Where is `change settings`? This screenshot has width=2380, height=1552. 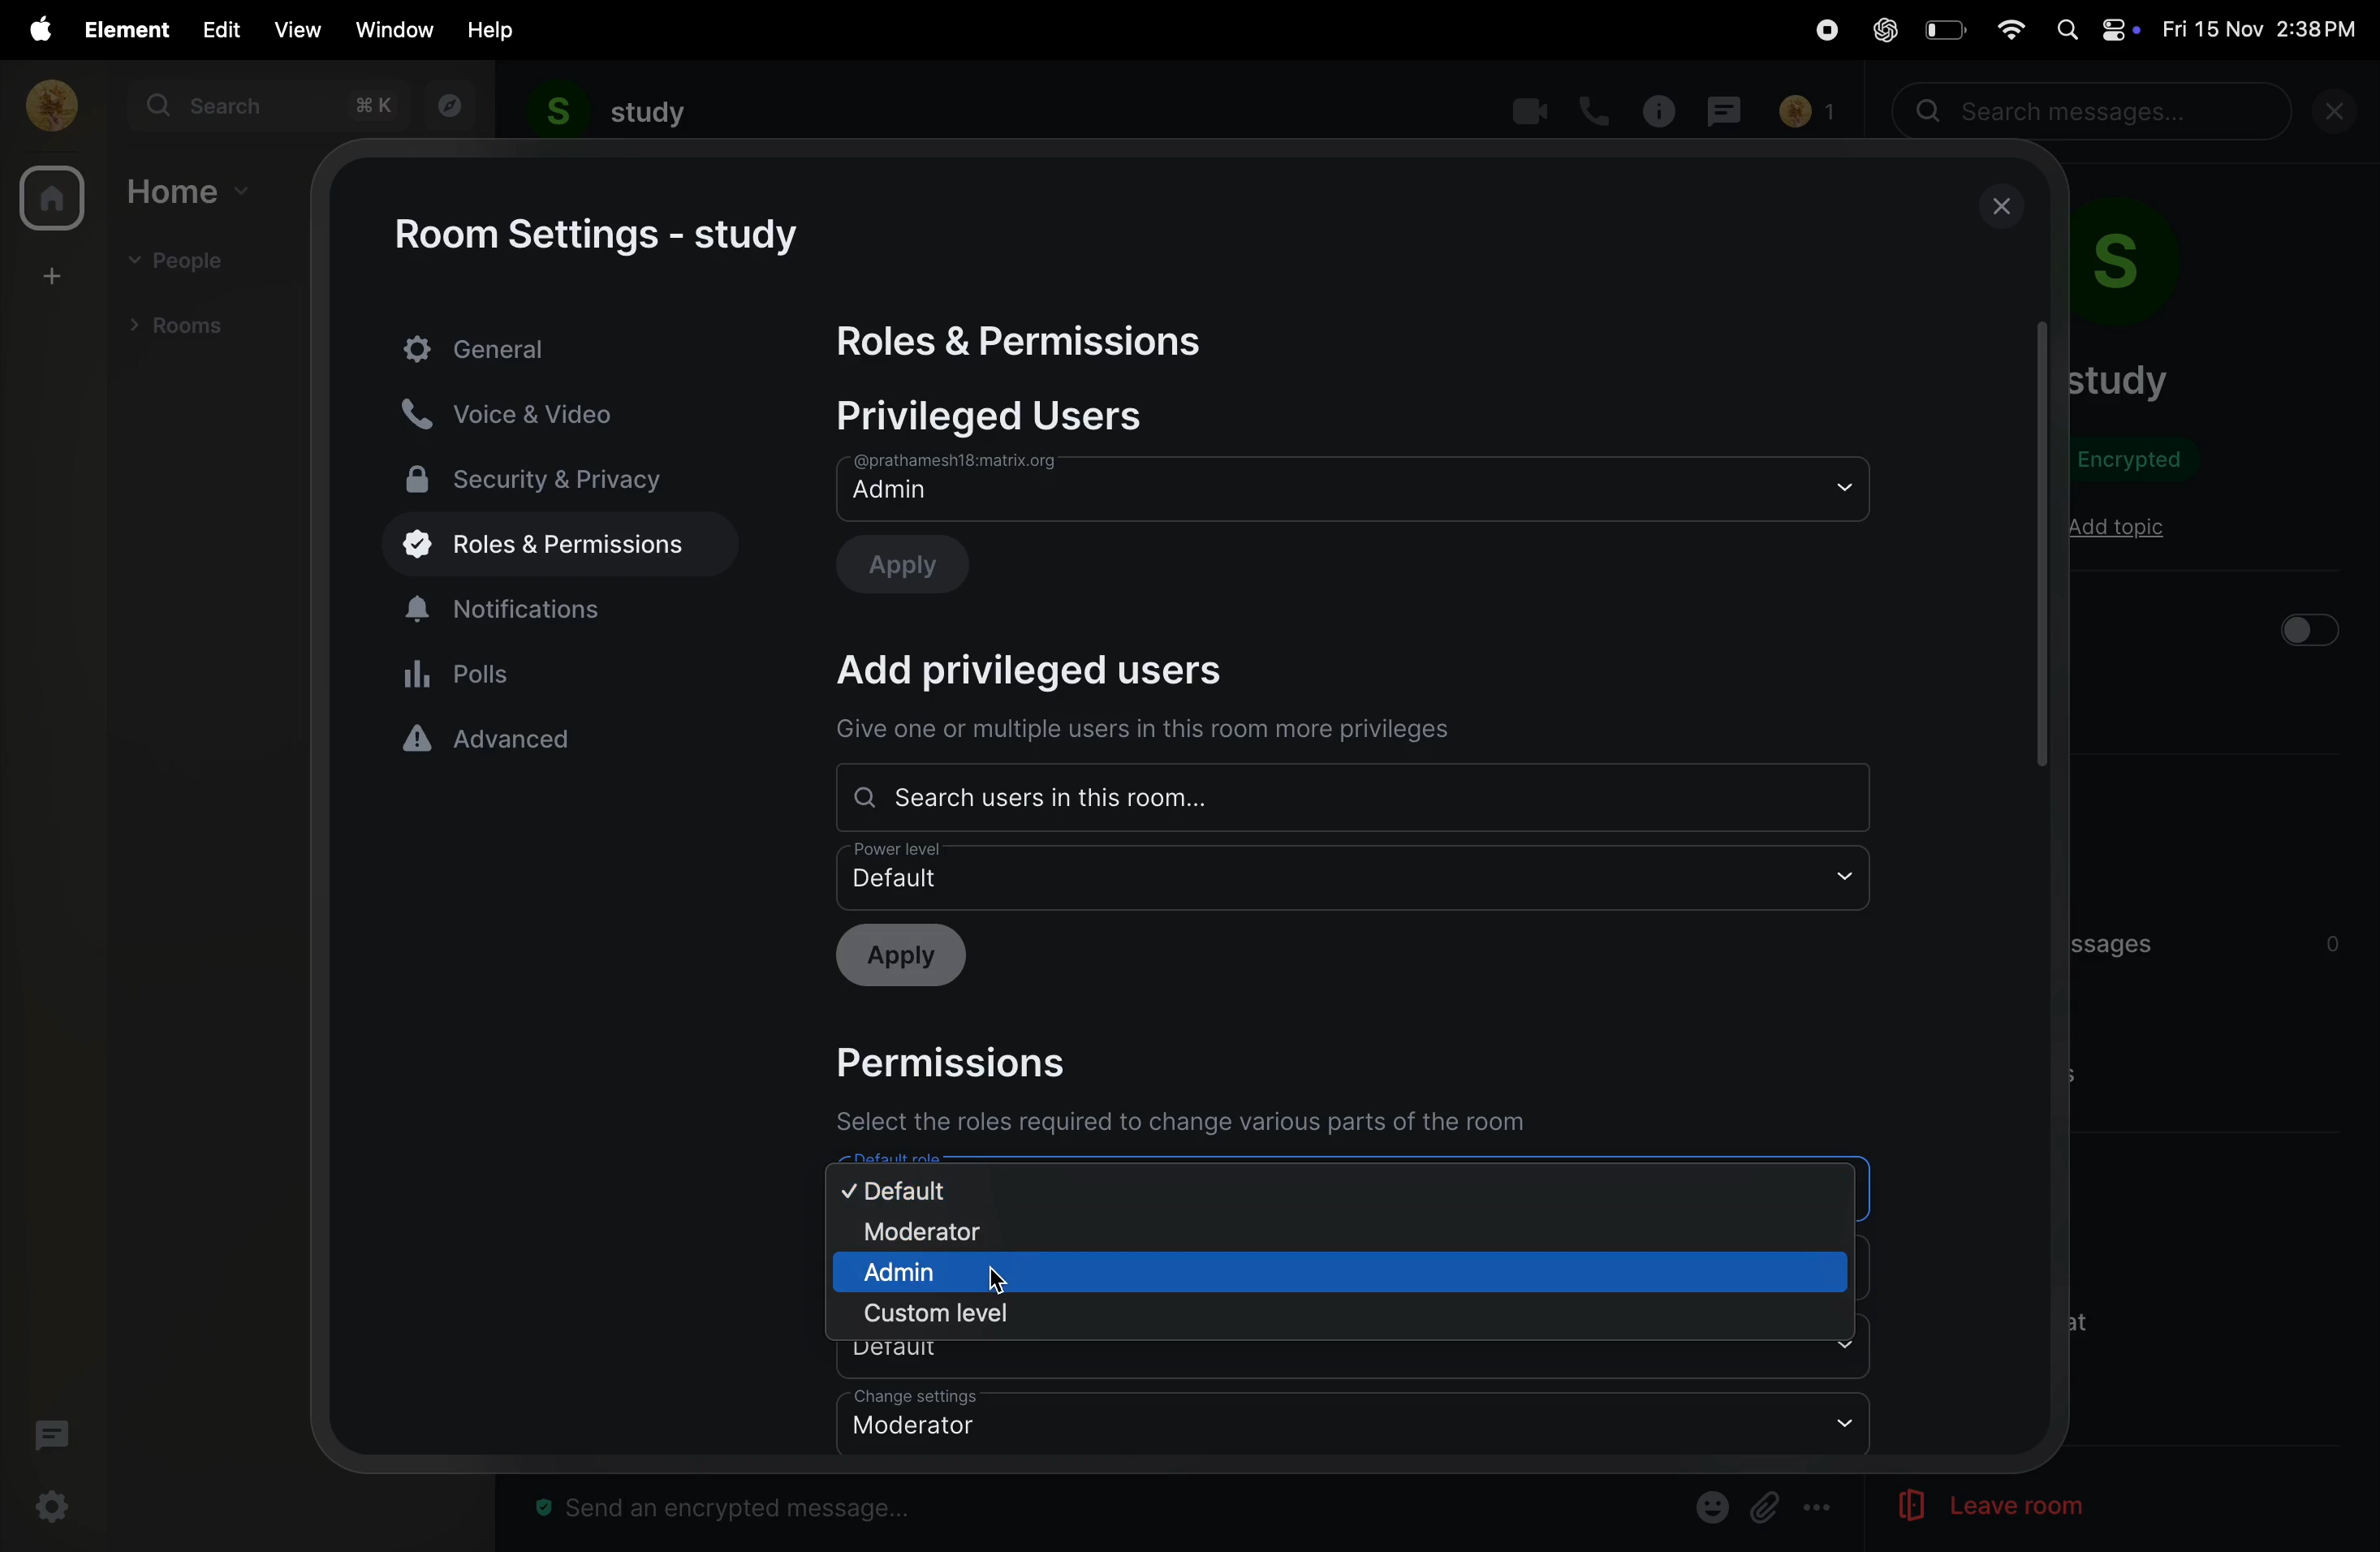
change settings is located at coordinates (1351, 1423).